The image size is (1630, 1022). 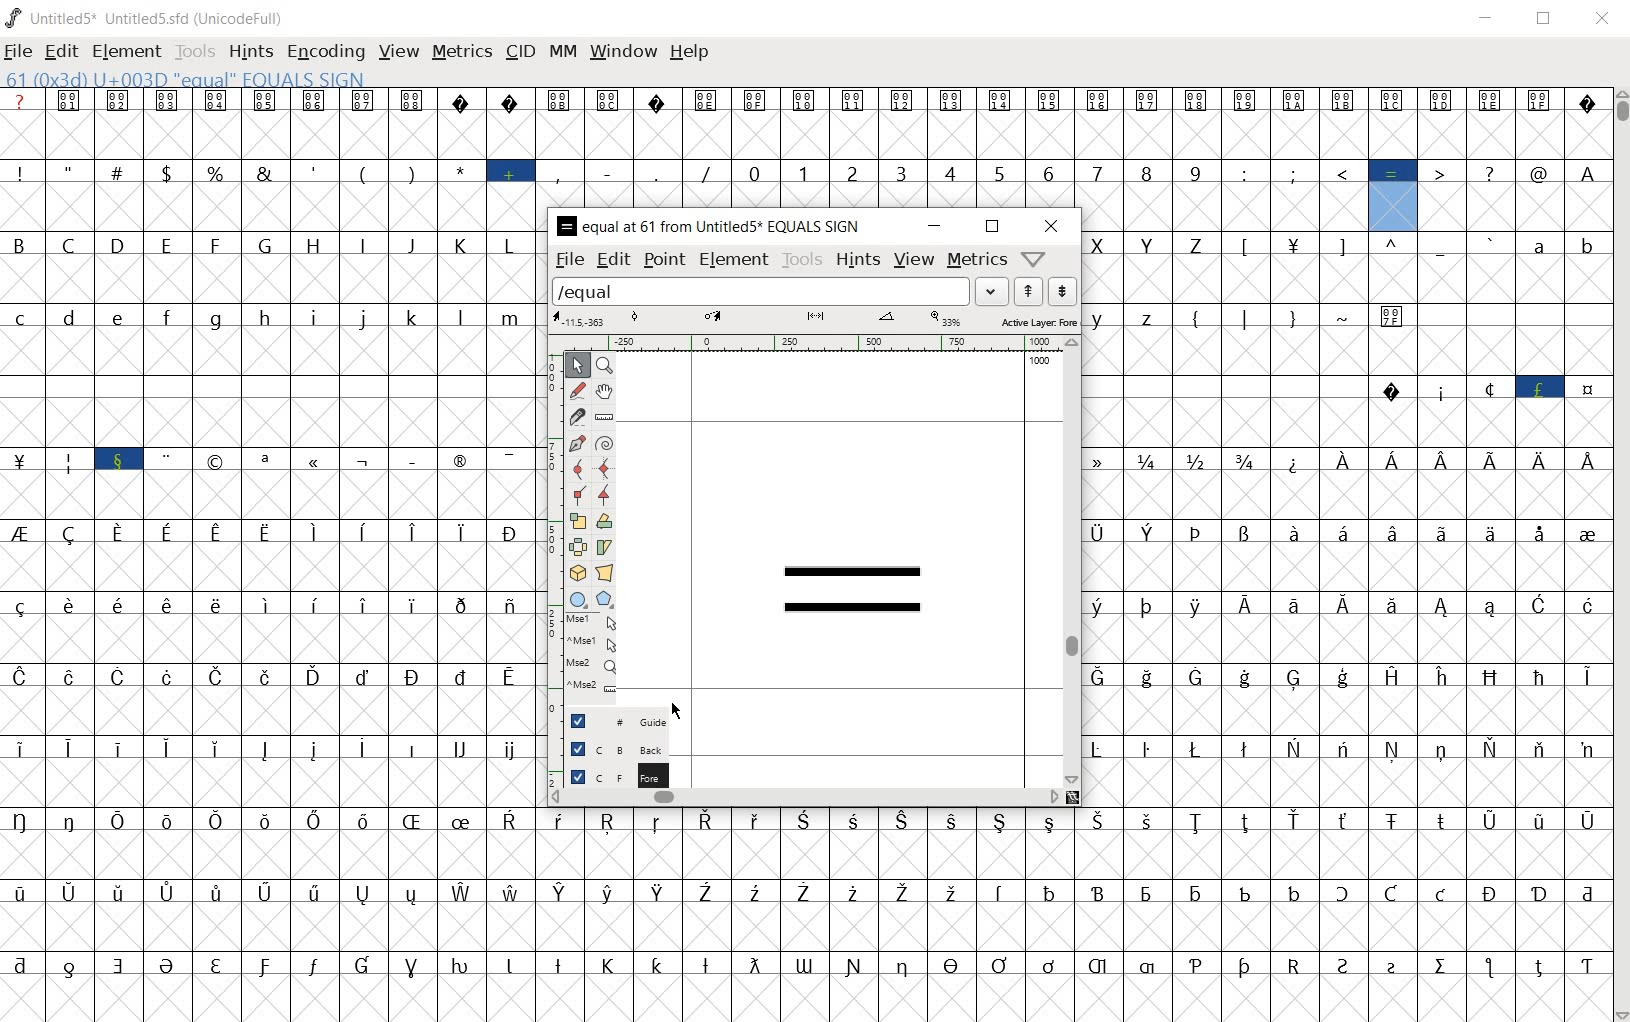 What do you see at coordinates (248, 51) in the screenshot?
I see `hints` at bounding box center [248, 51].